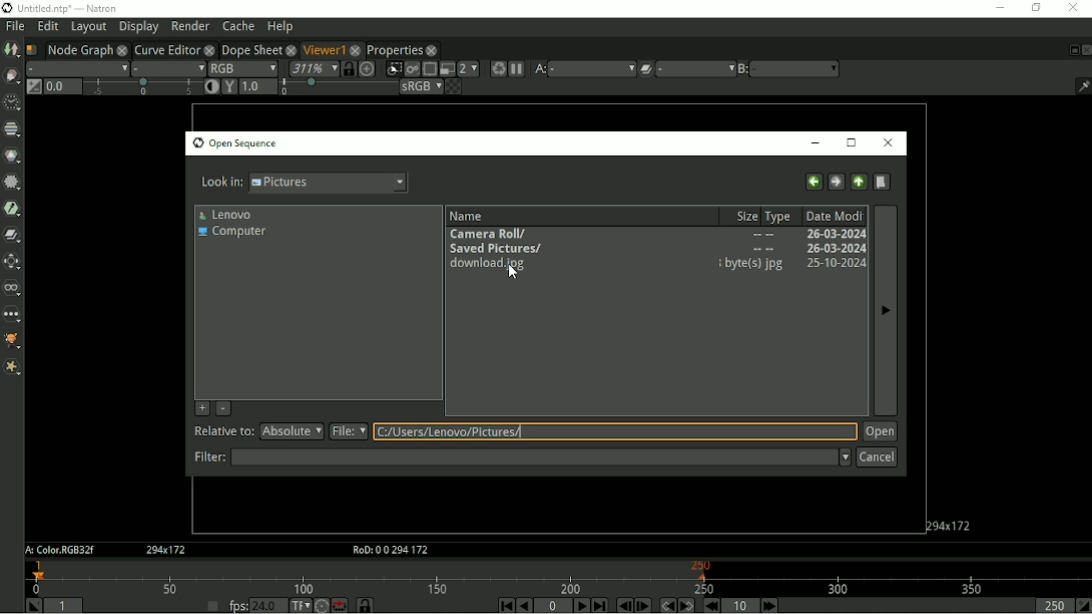 The height and width of the screenshot is (614, 1092). I want to click on b menu, so click(797, 69).